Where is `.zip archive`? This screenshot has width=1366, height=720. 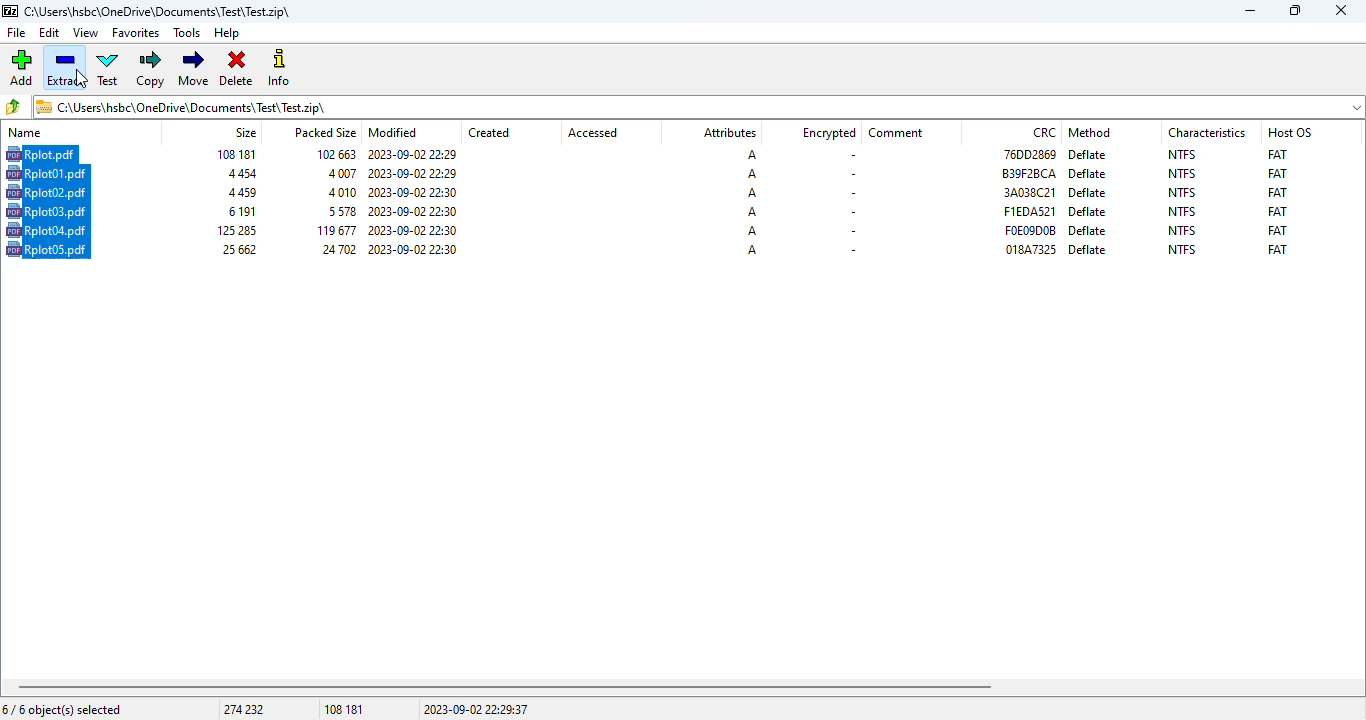 .zip archive is located at coordinates (699, 106).